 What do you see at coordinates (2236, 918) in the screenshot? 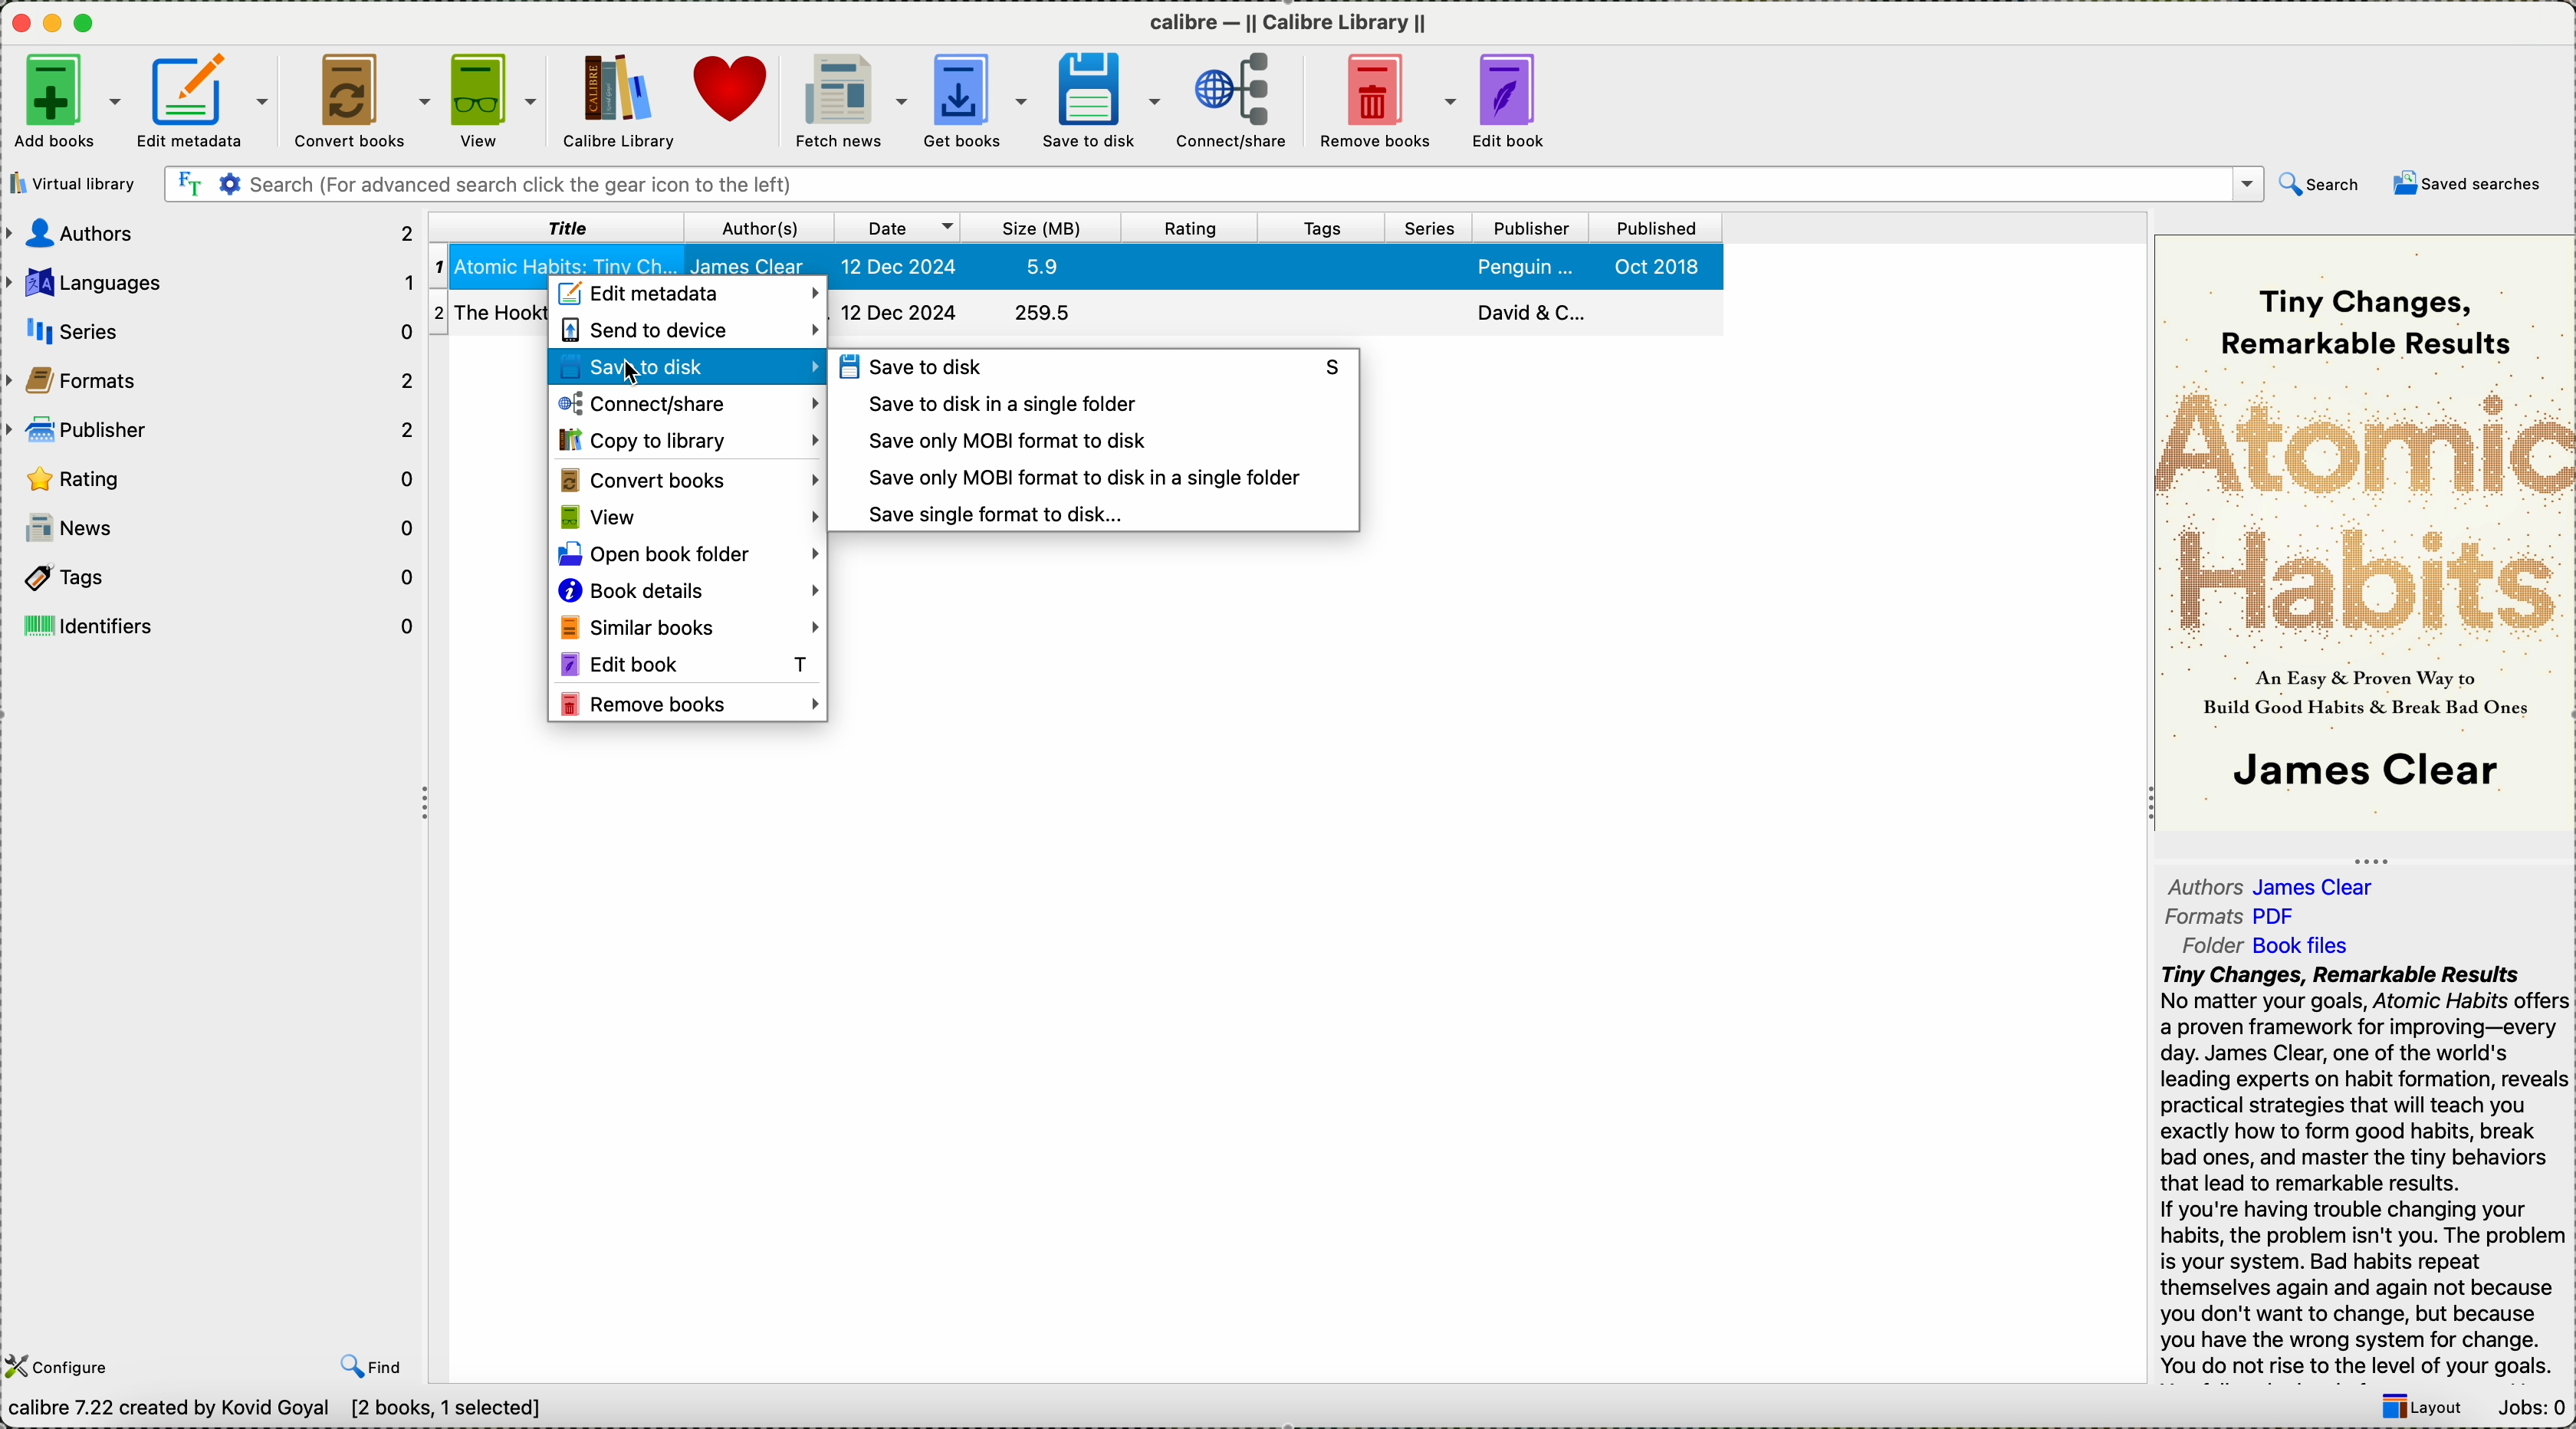
I see `formats` at bounding box center [2236, 918].